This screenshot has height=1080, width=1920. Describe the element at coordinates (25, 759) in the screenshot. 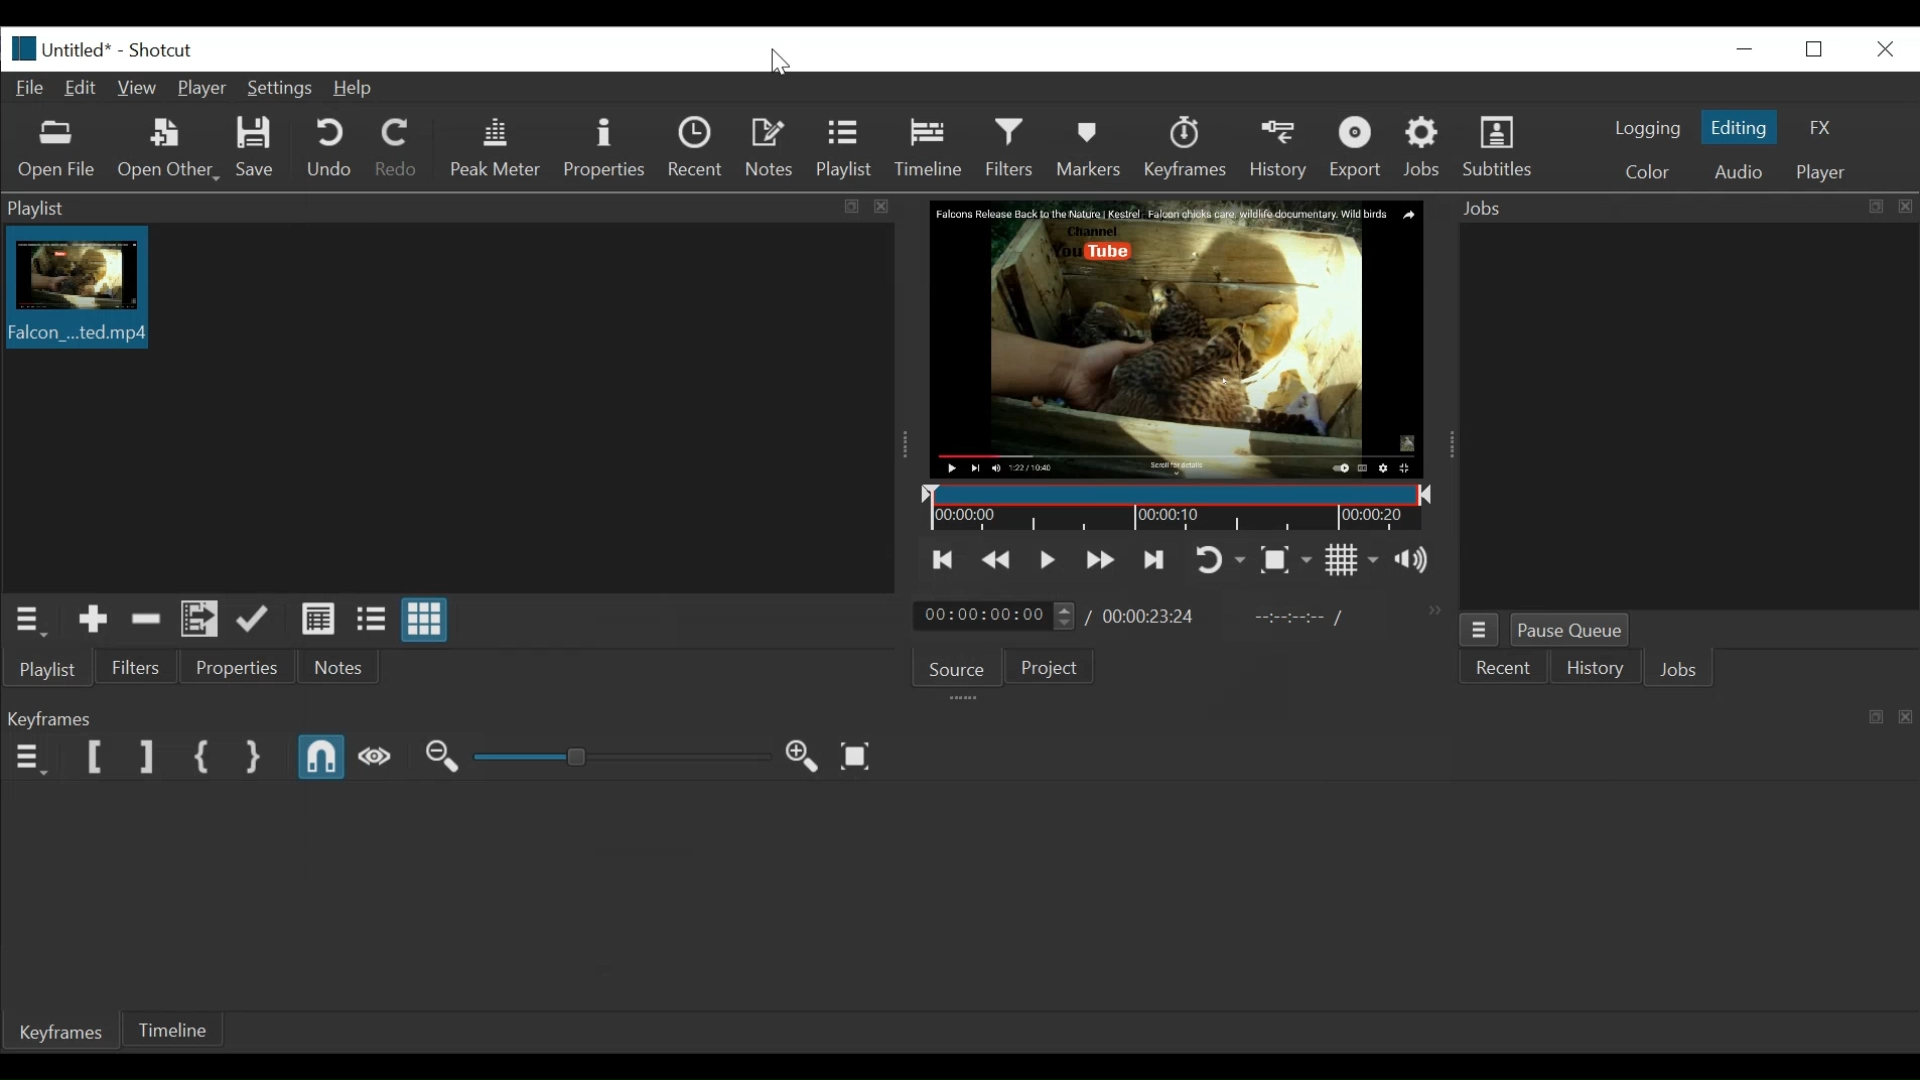

I see `Keyframe menu` at that location.